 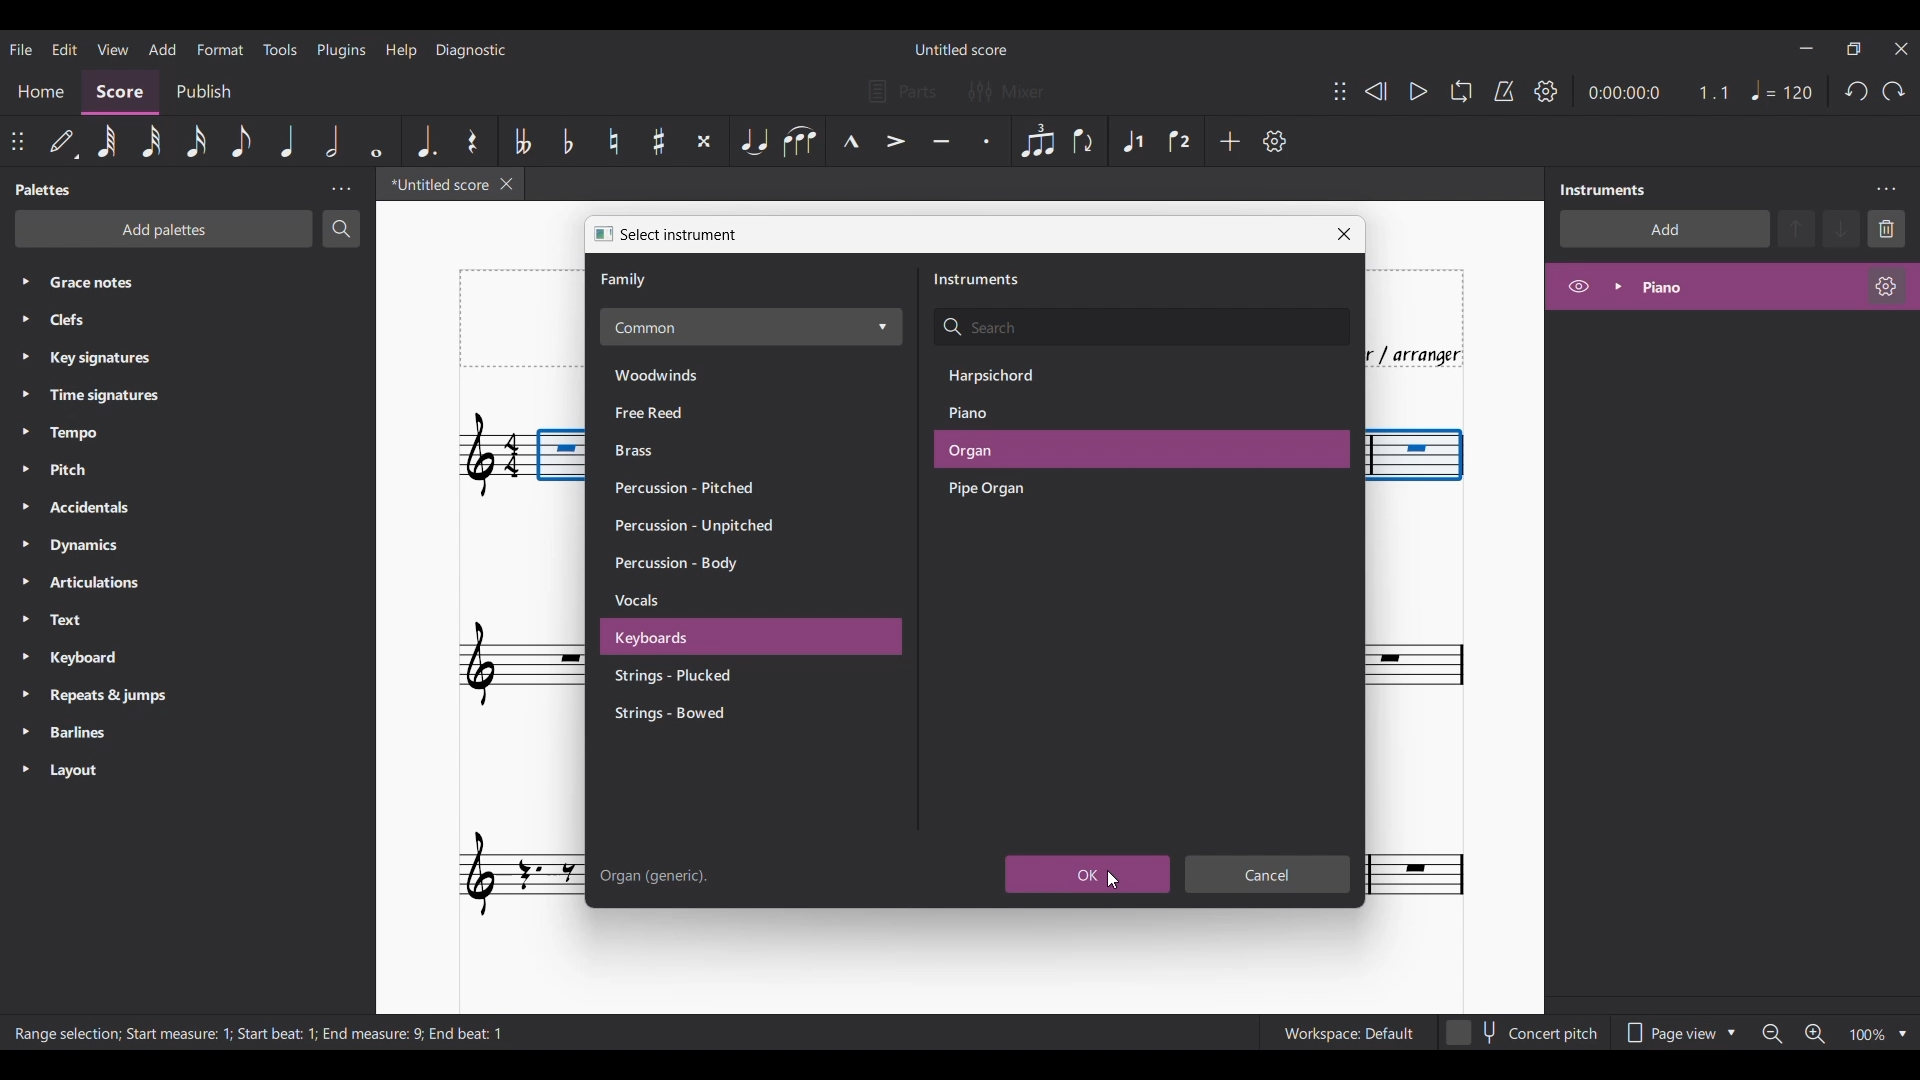 I want to click on 32nd note, so click(x=149, y=141).